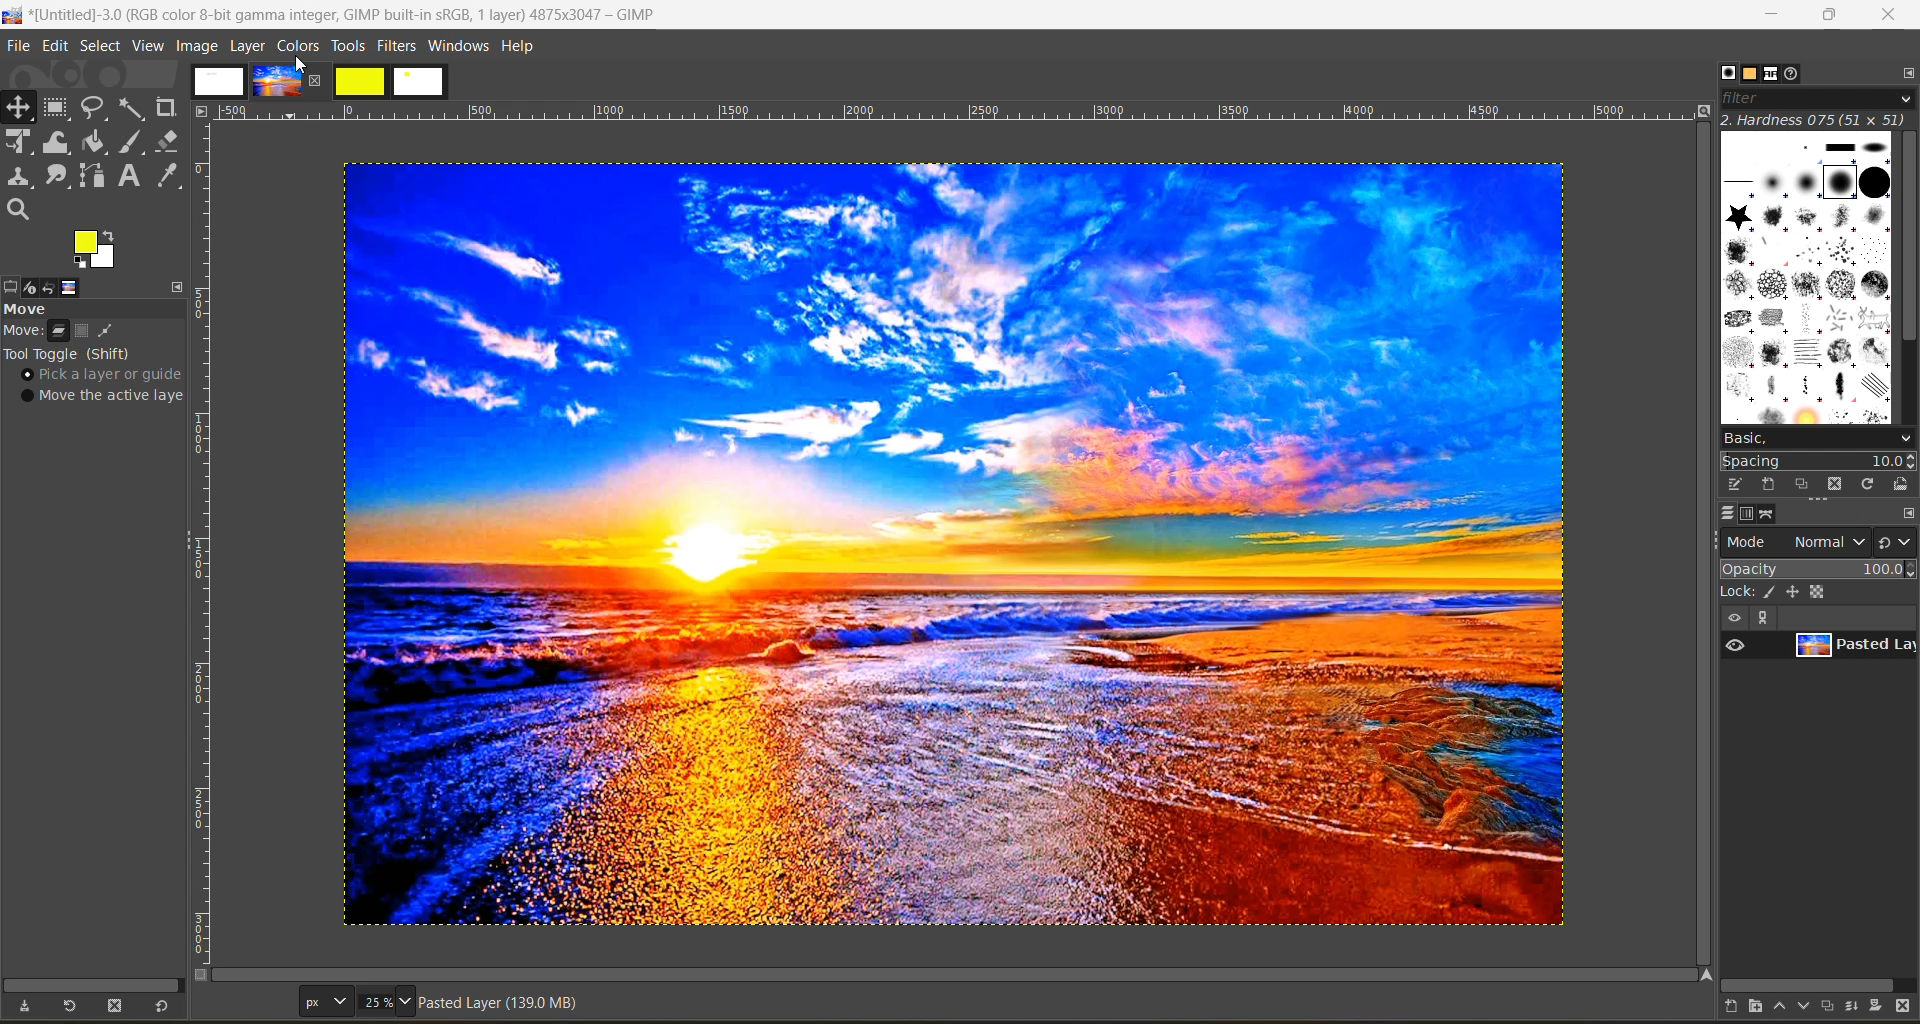 The width and height of the screenshot is (1920, 1024). Describe the element at coordinates (118, 1006) in the screenshot. I see `delete tool preset` at that location.